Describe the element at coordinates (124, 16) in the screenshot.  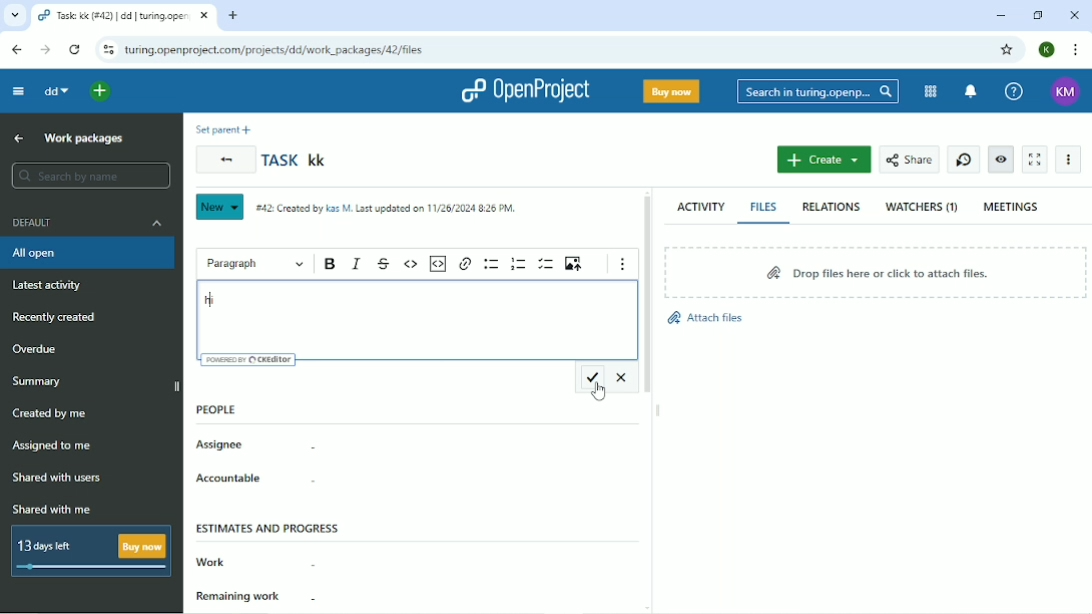
I see `Task: kk (#42) | dd | turing.openproject.com` at that location.